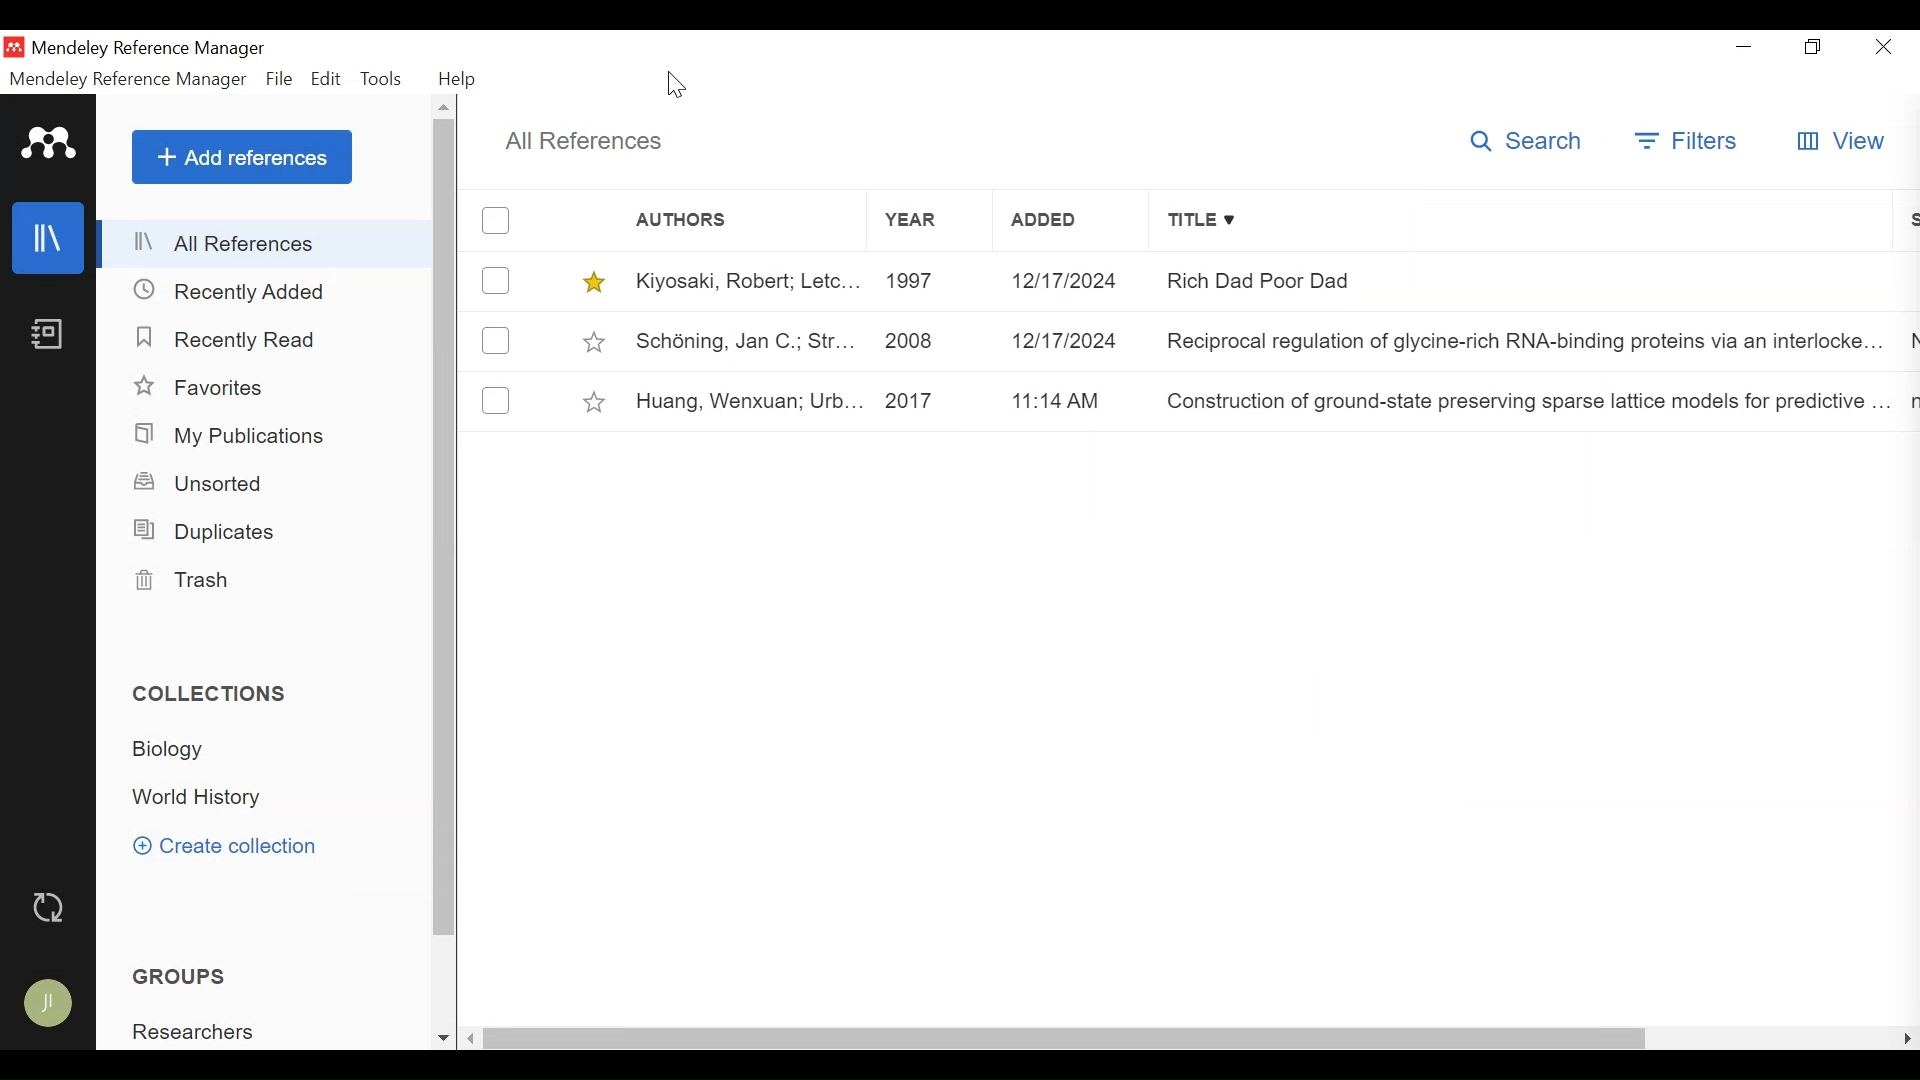 The image size is (1920, 1080). What do you see at coordinates (1839, 142) in the screenshot?
I see `View` at bounding box center [1839, 142].